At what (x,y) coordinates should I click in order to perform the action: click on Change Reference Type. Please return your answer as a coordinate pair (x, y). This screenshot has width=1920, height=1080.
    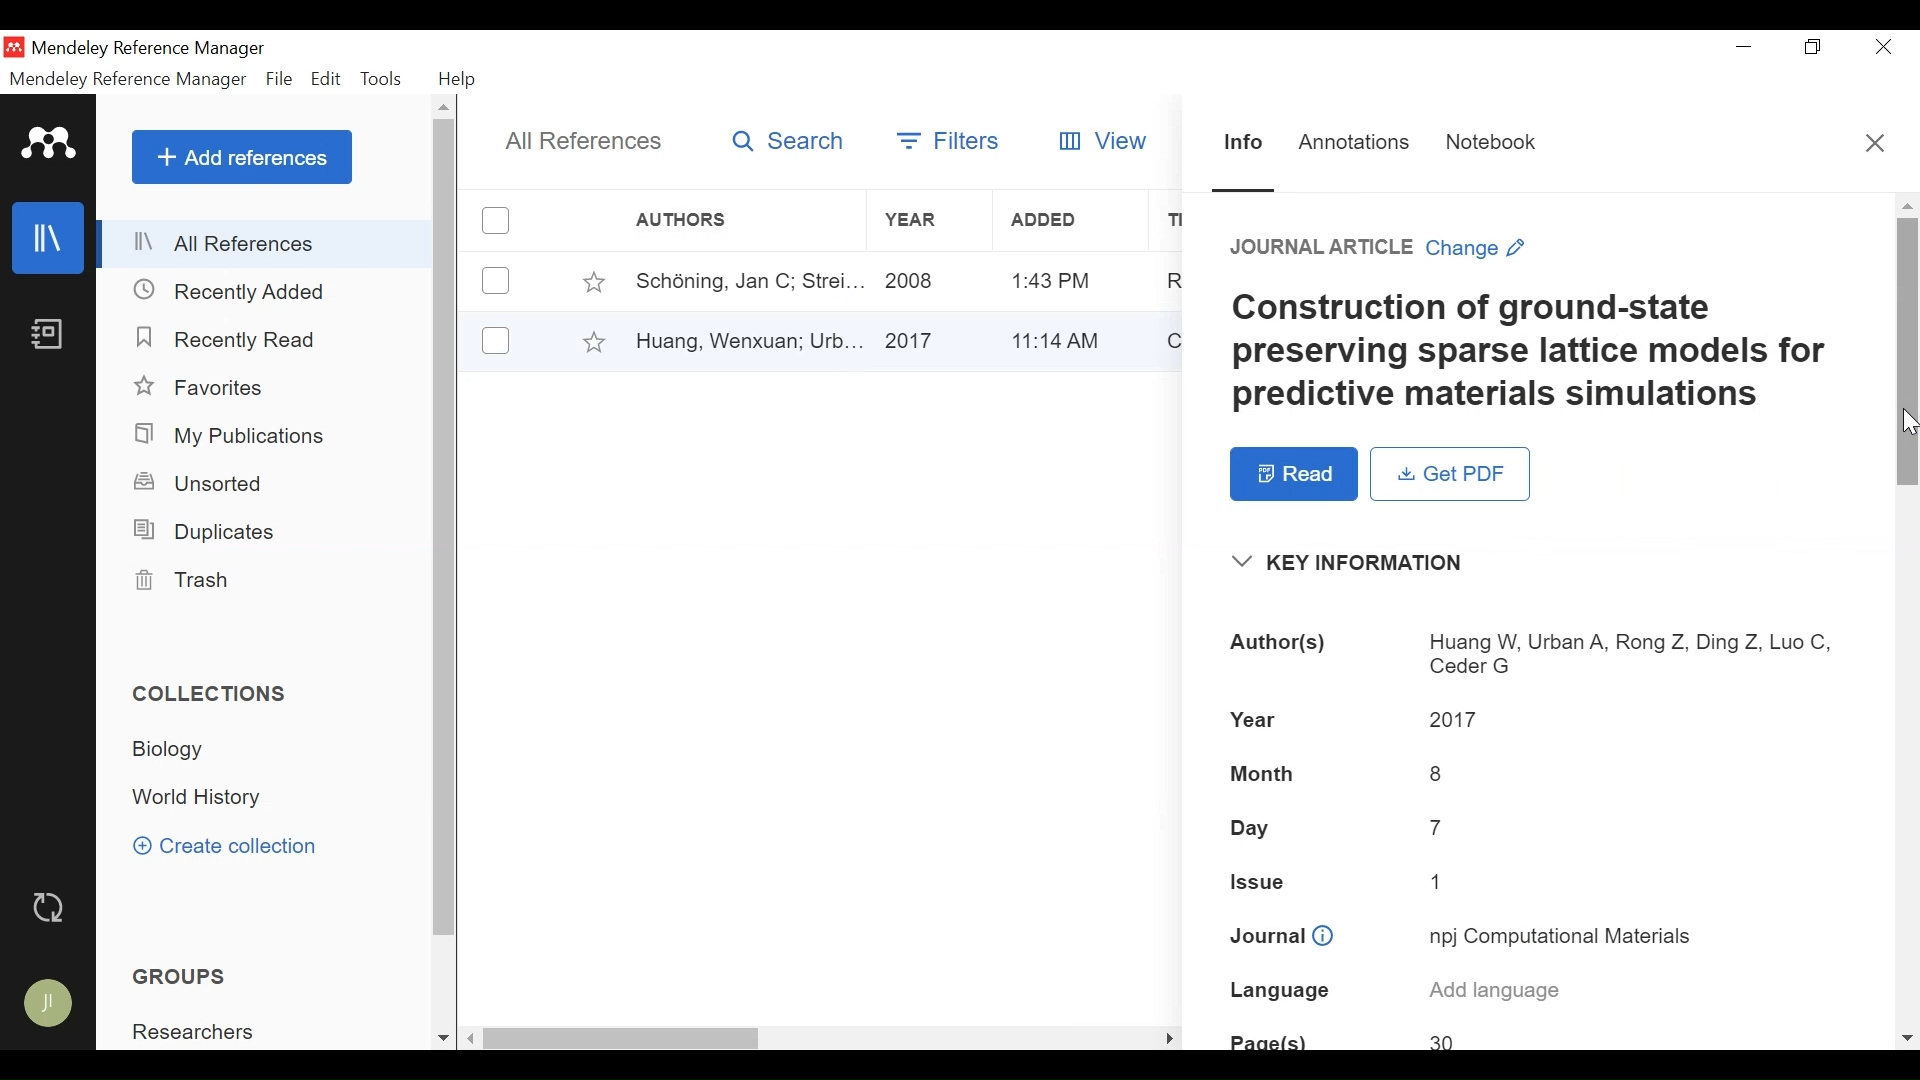
    Looking at the image, I should click on (1381, 248).